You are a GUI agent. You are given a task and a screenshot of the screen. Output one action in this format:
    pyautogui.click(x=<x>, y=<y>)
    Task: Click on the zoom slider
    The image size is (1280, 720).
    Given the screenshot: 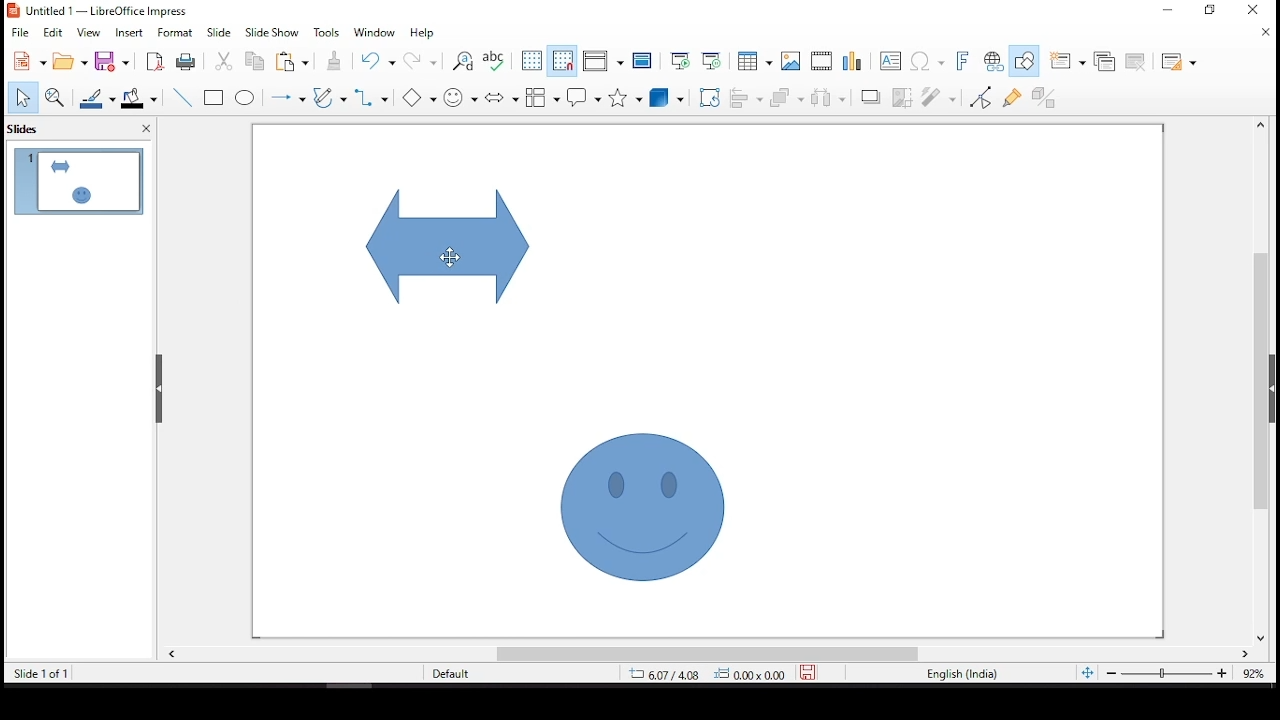 What is the action you would take?
    pyautogui.click(x=1167, y=673)
    